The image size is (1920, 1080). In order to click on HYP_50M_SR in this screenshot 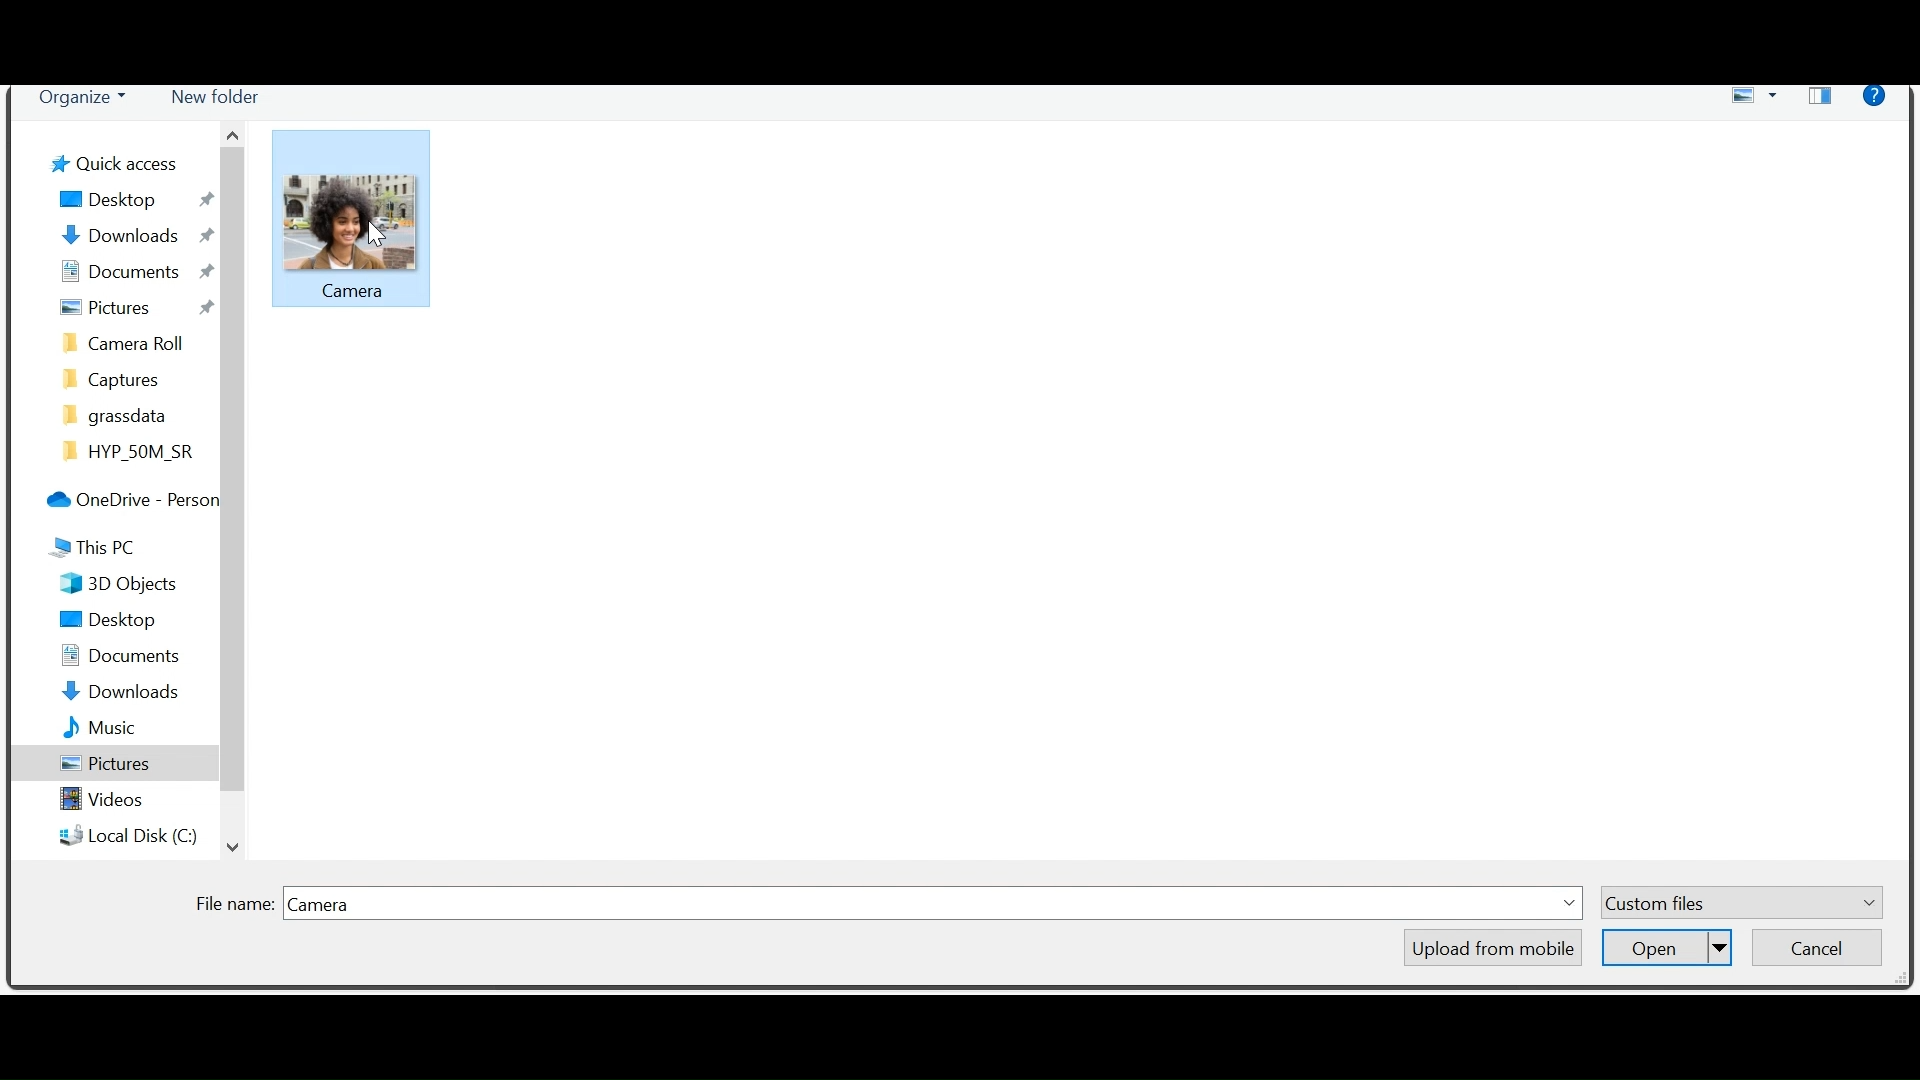, I will do `click(133, 453)`.